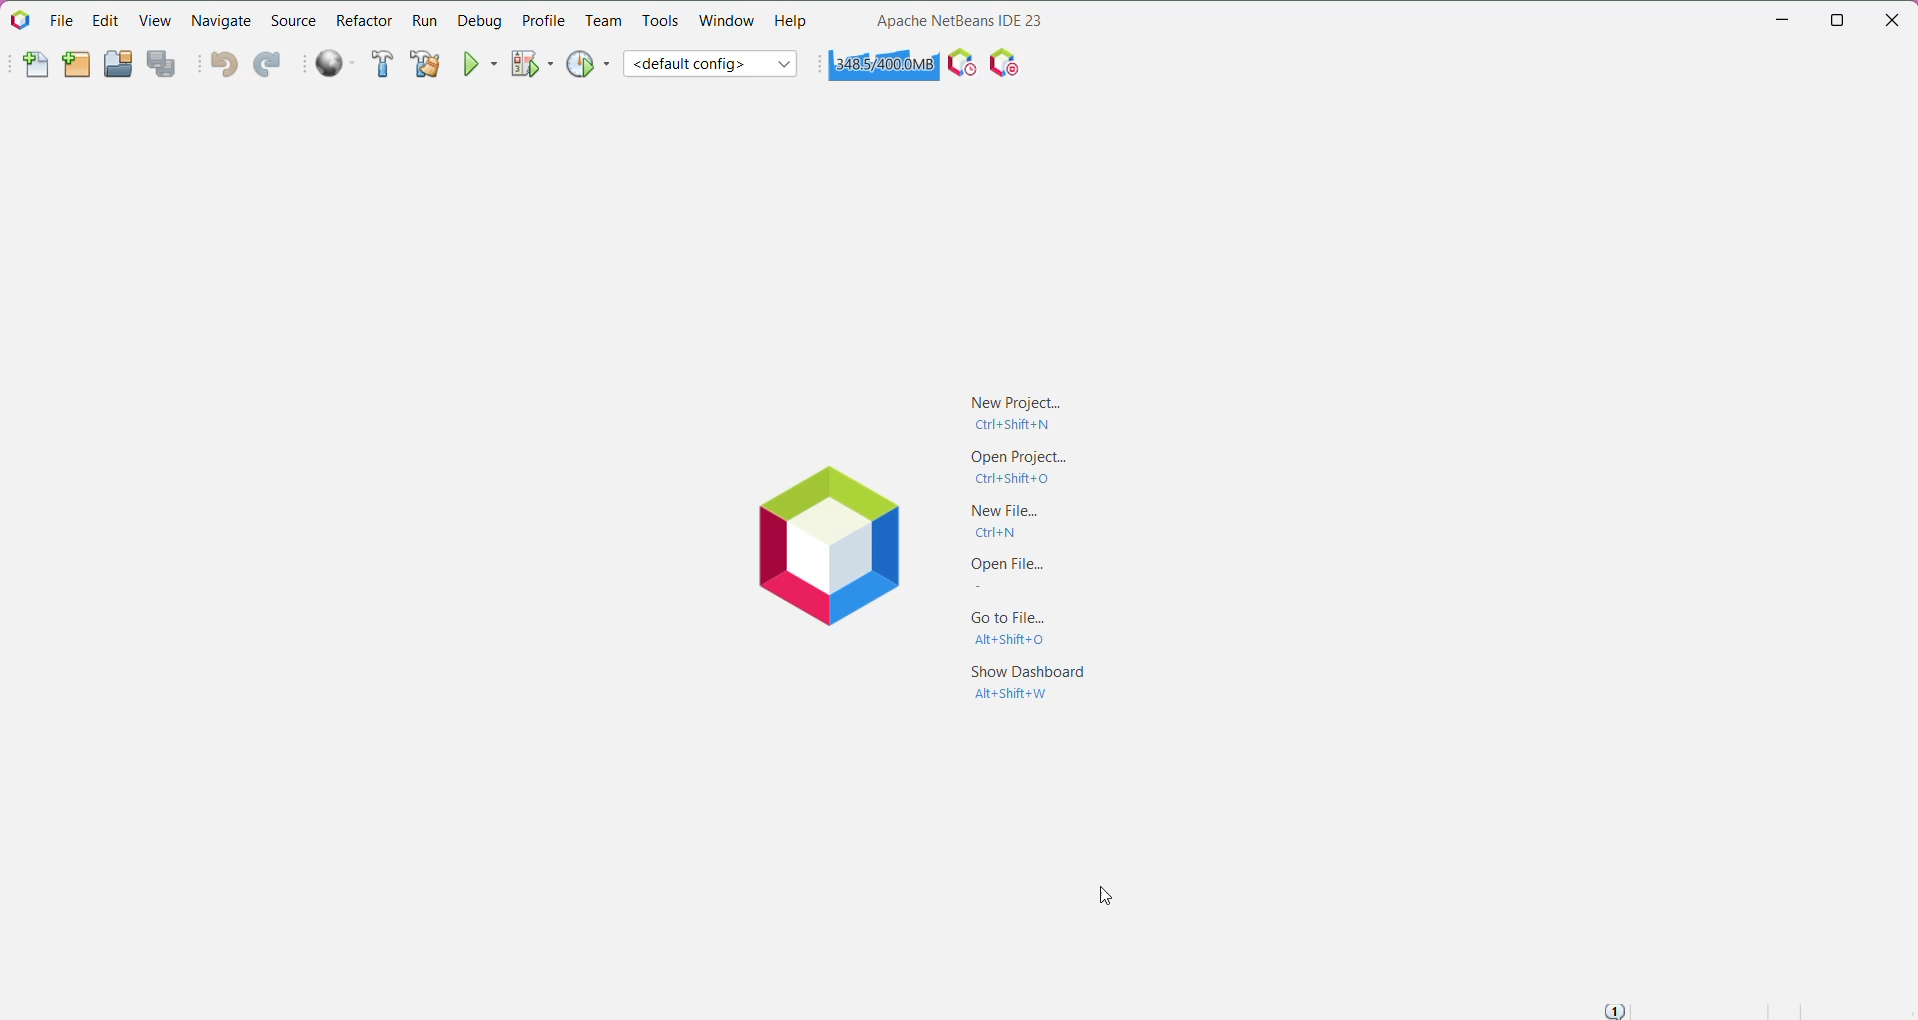 The height and width of the screenshot is (1020, 1918). Describe the element at coordinates (1614, 1010) in the screenshot. I see `Notifications` at that location.